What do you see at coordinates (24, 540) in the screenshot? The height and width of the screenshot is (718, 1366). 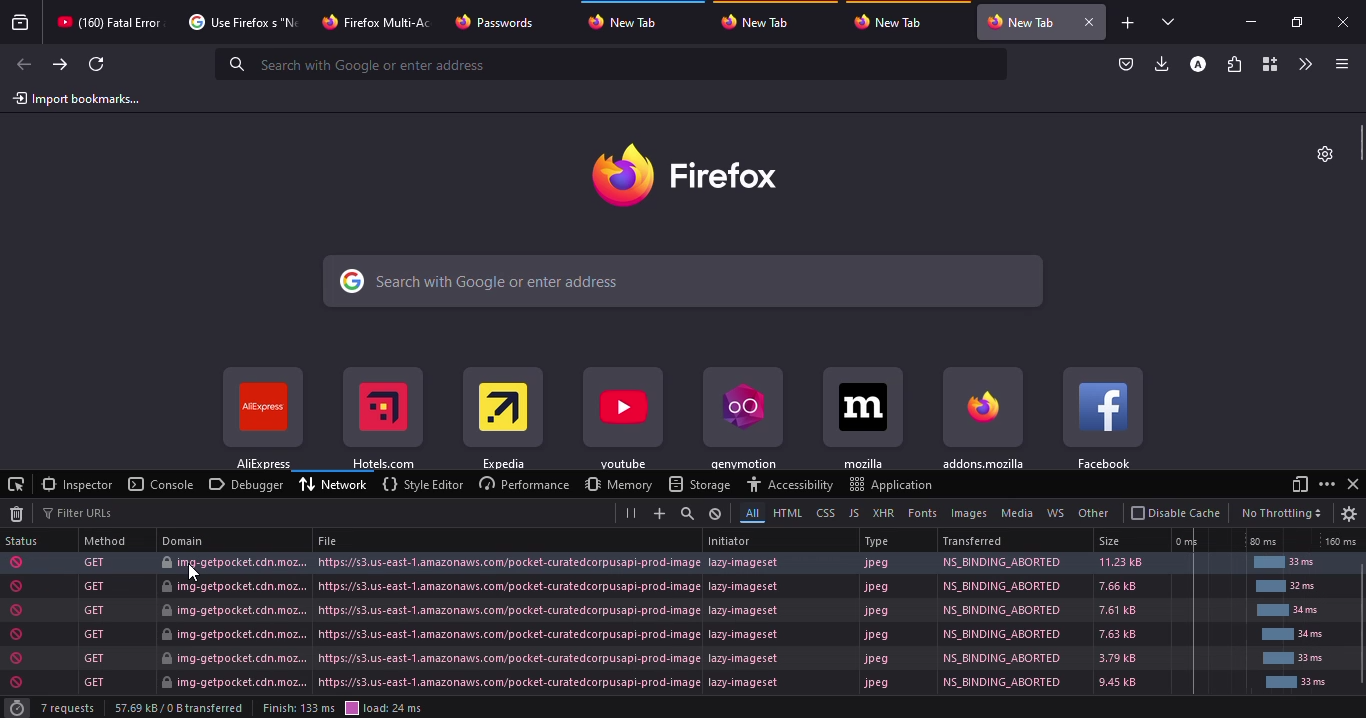 I see `status` at bounding box center [24, 540].